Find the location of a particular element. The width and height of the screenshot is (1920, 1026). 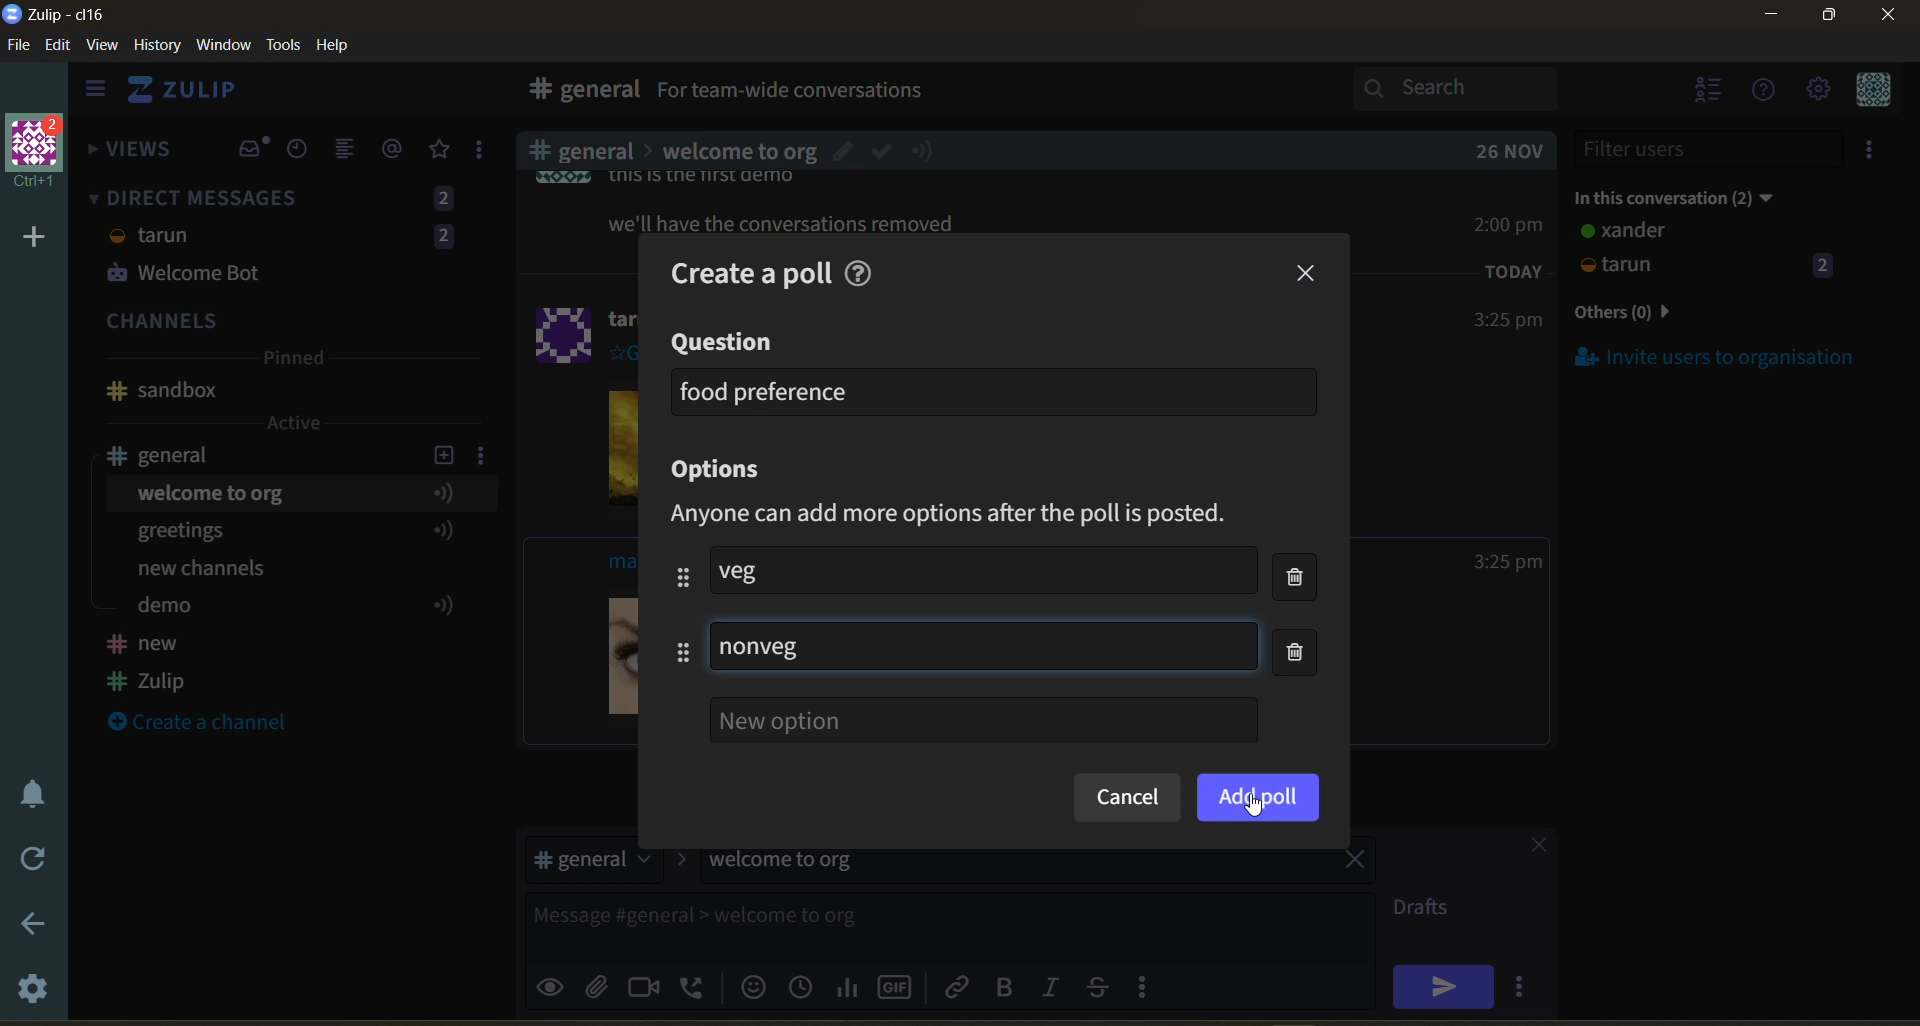

Channel name is located at coordinates (162, 391).